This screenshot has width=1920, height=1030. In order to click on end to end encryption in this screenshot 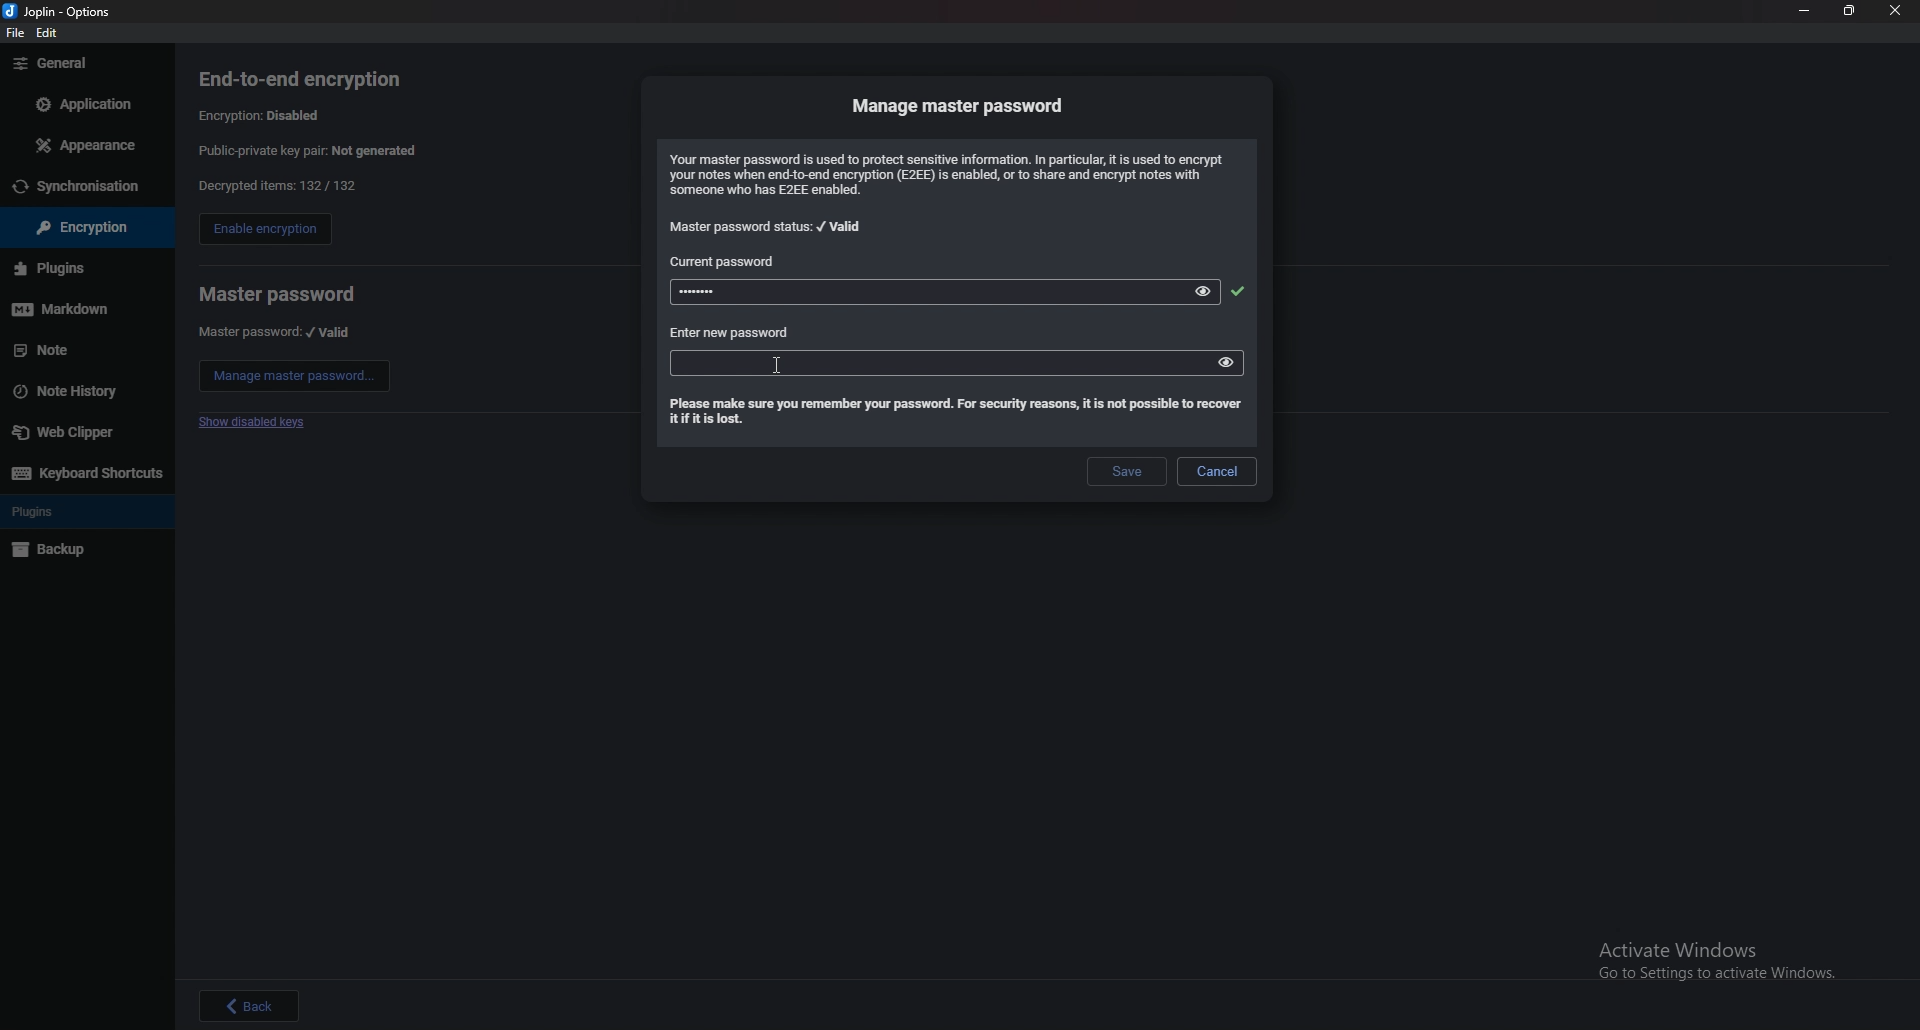, I will do `click(315, 79)`.